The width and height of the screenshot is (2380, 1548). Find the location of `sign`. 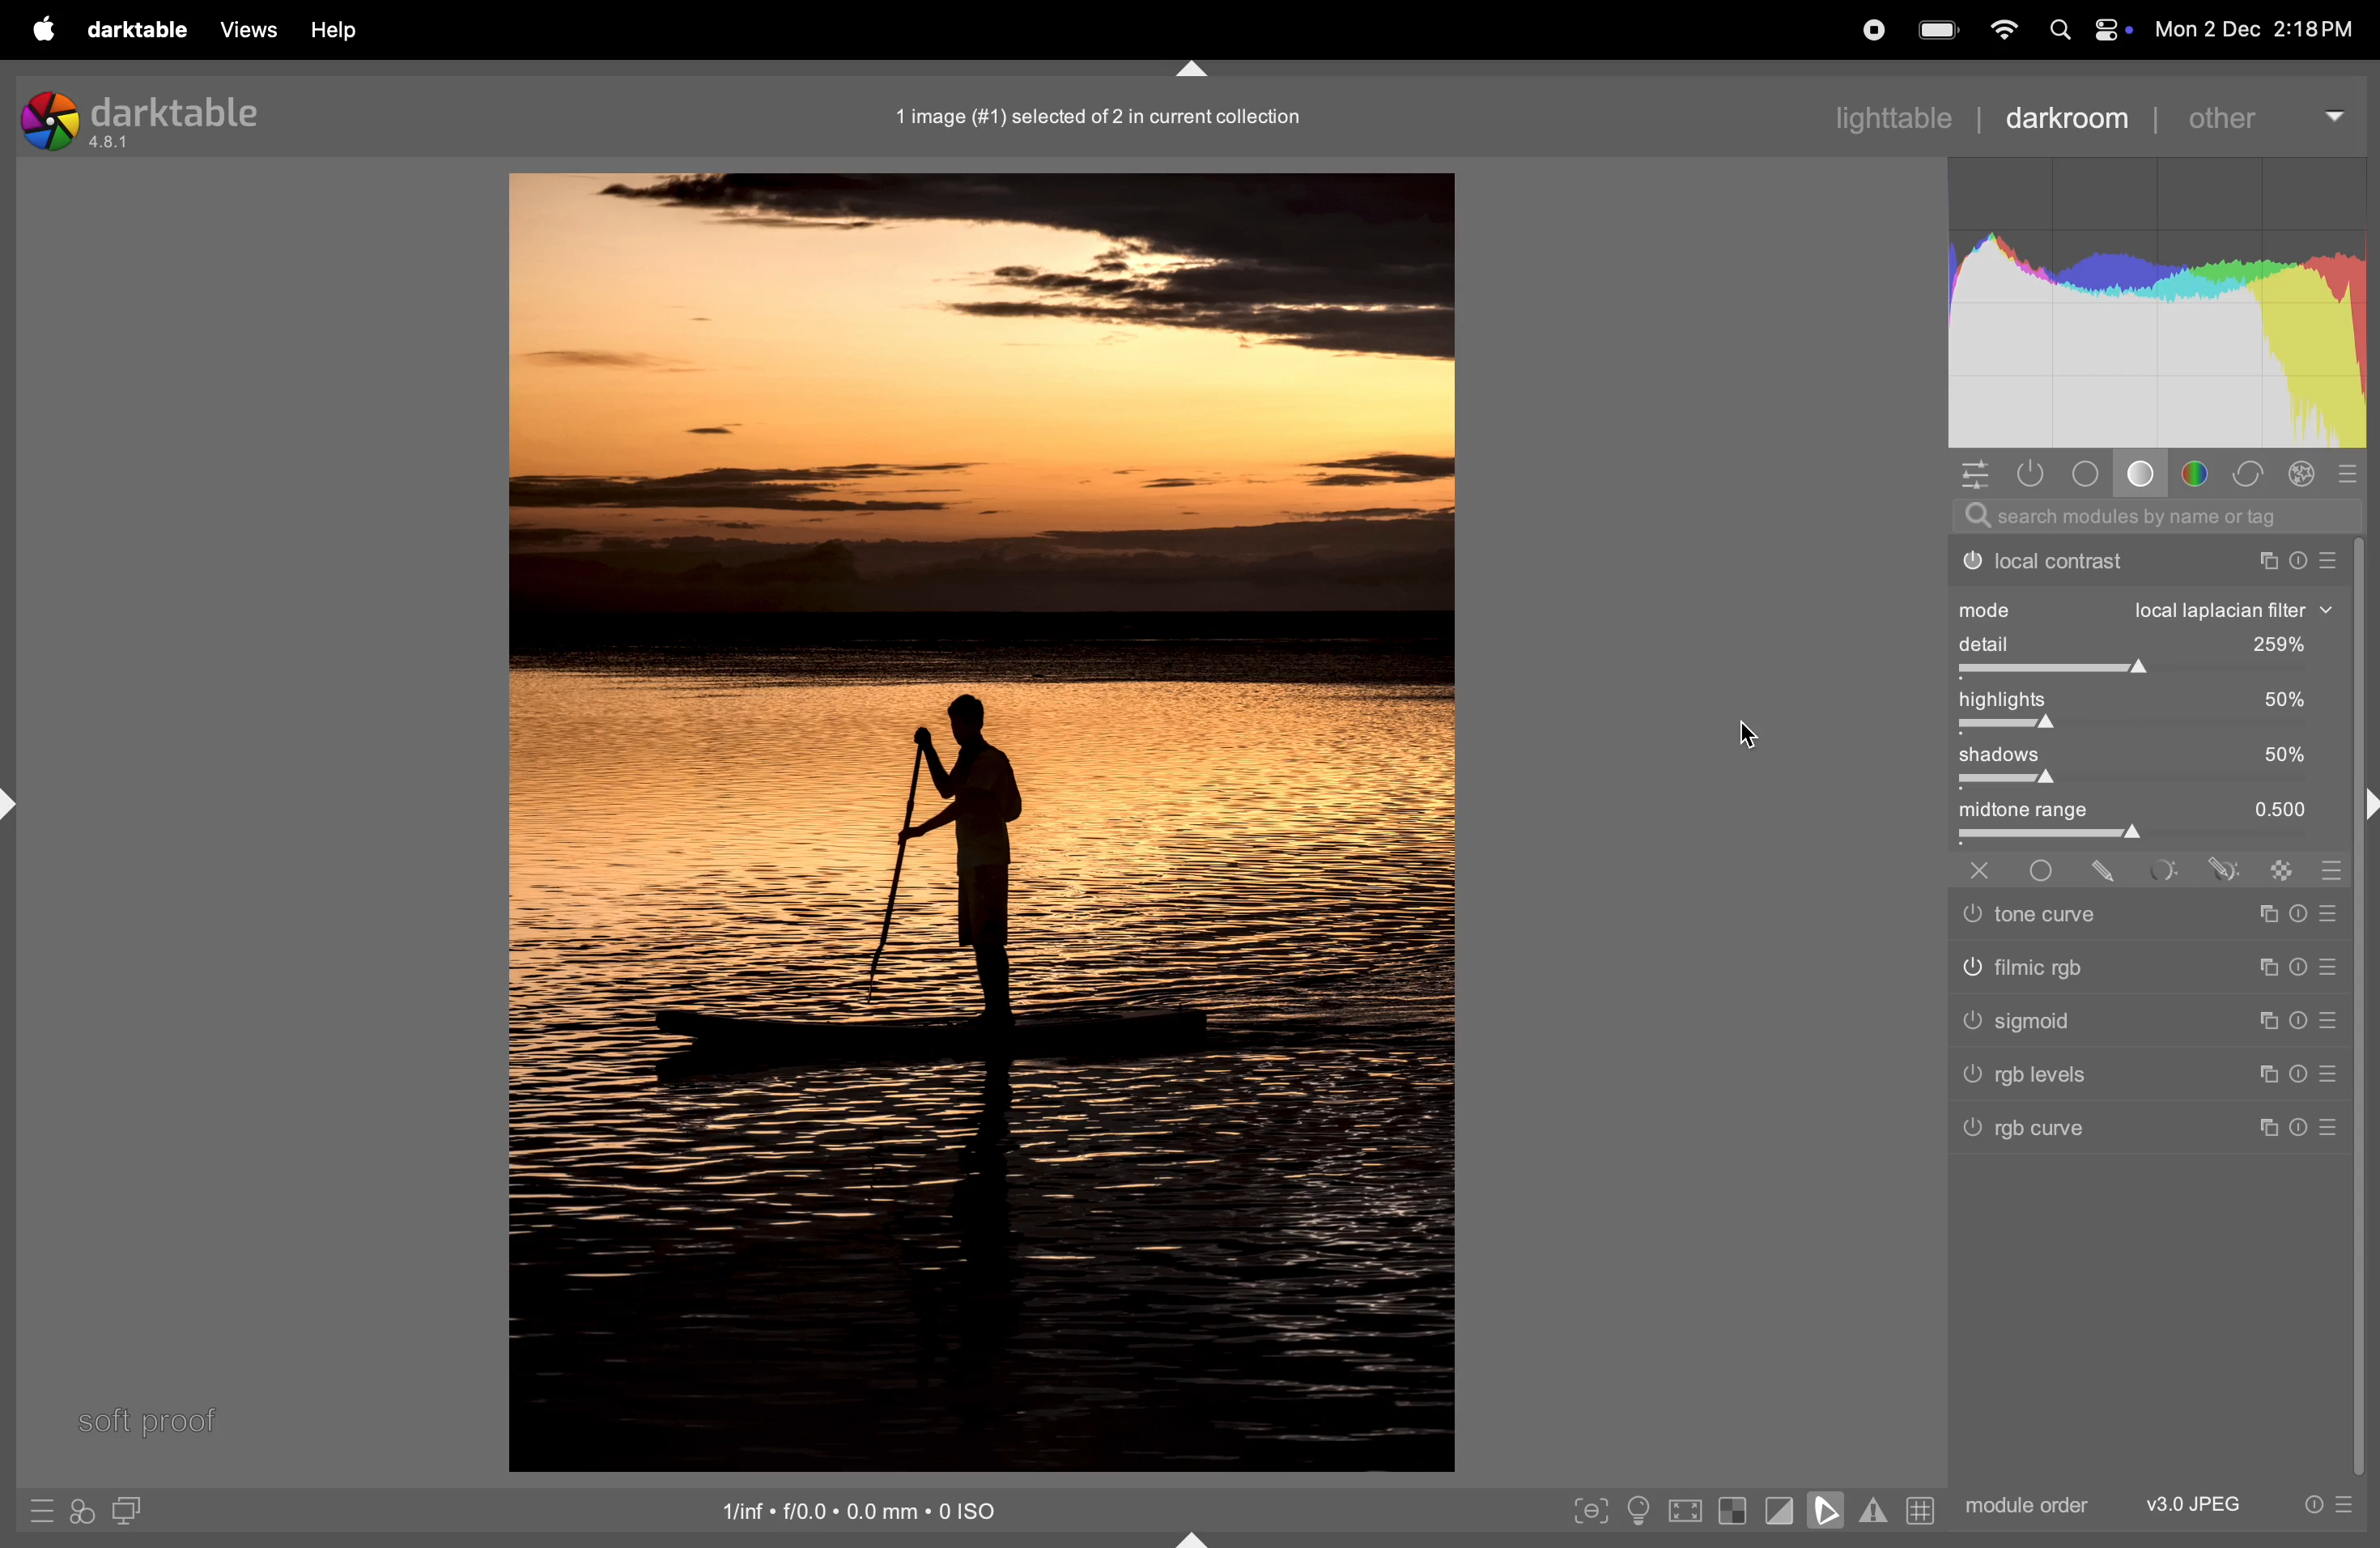

sign is located at coordinates (2221, 869).